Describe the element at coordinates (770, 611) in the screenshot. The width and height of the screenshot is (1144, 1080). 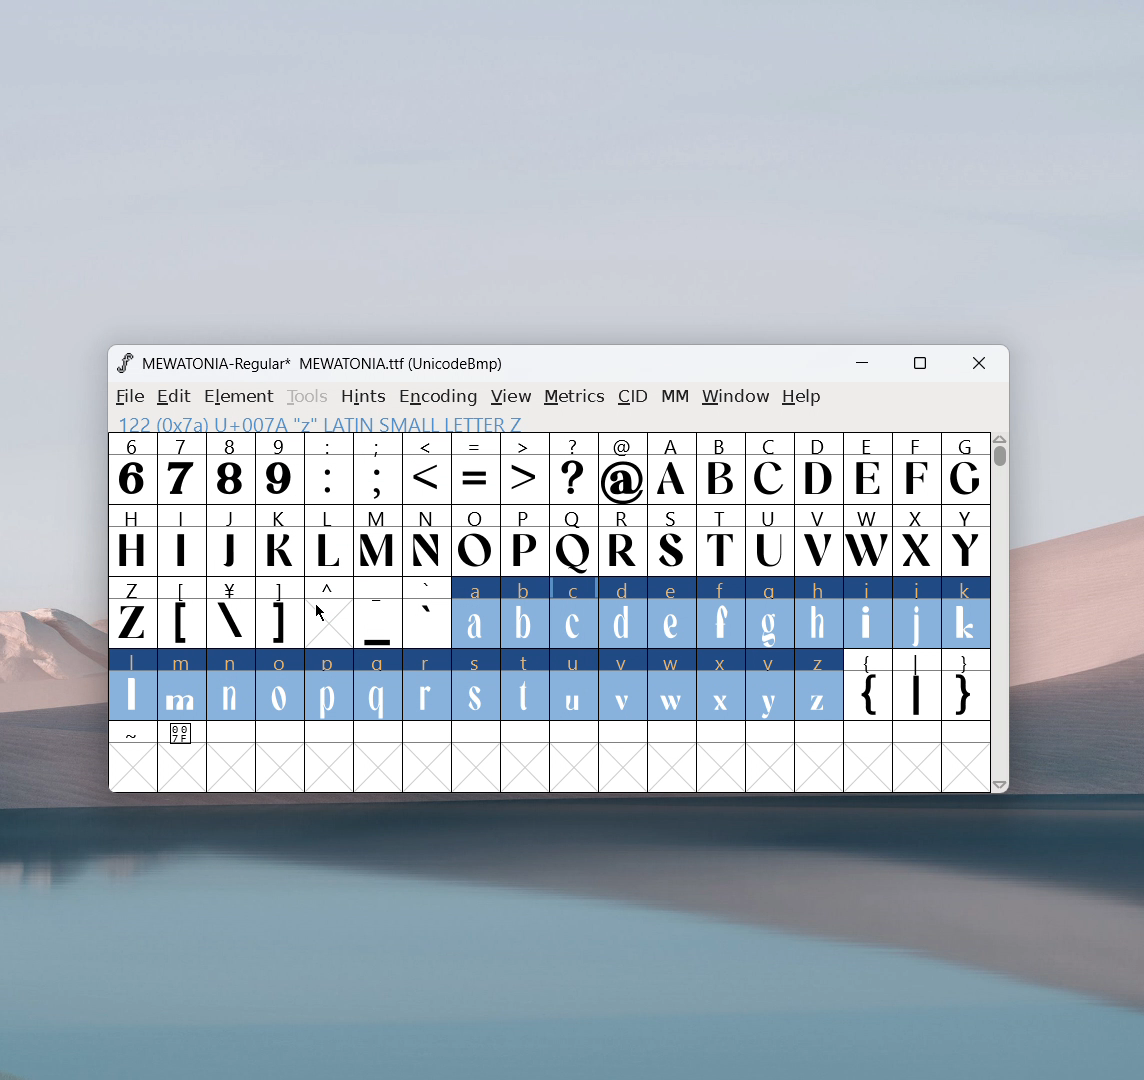
I see `g` at that location.